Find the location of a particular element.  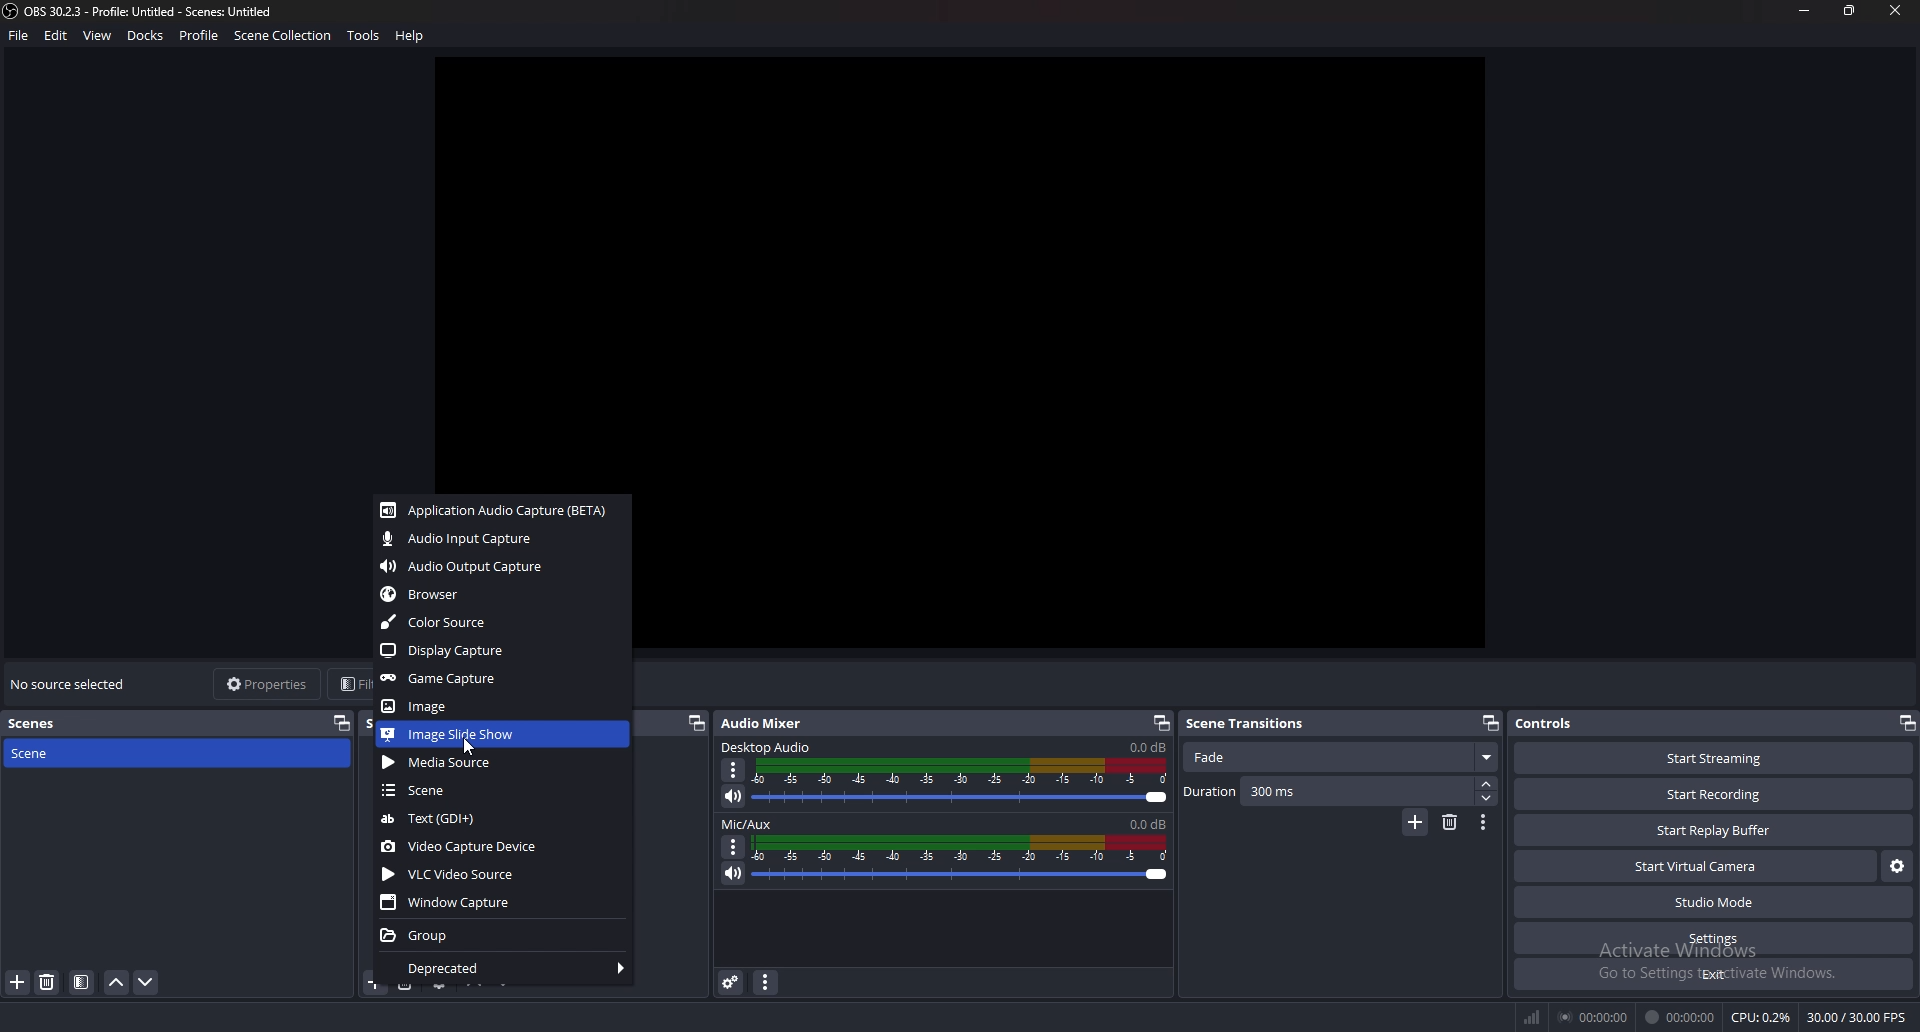

fade is located at coordinates (1343, 759).